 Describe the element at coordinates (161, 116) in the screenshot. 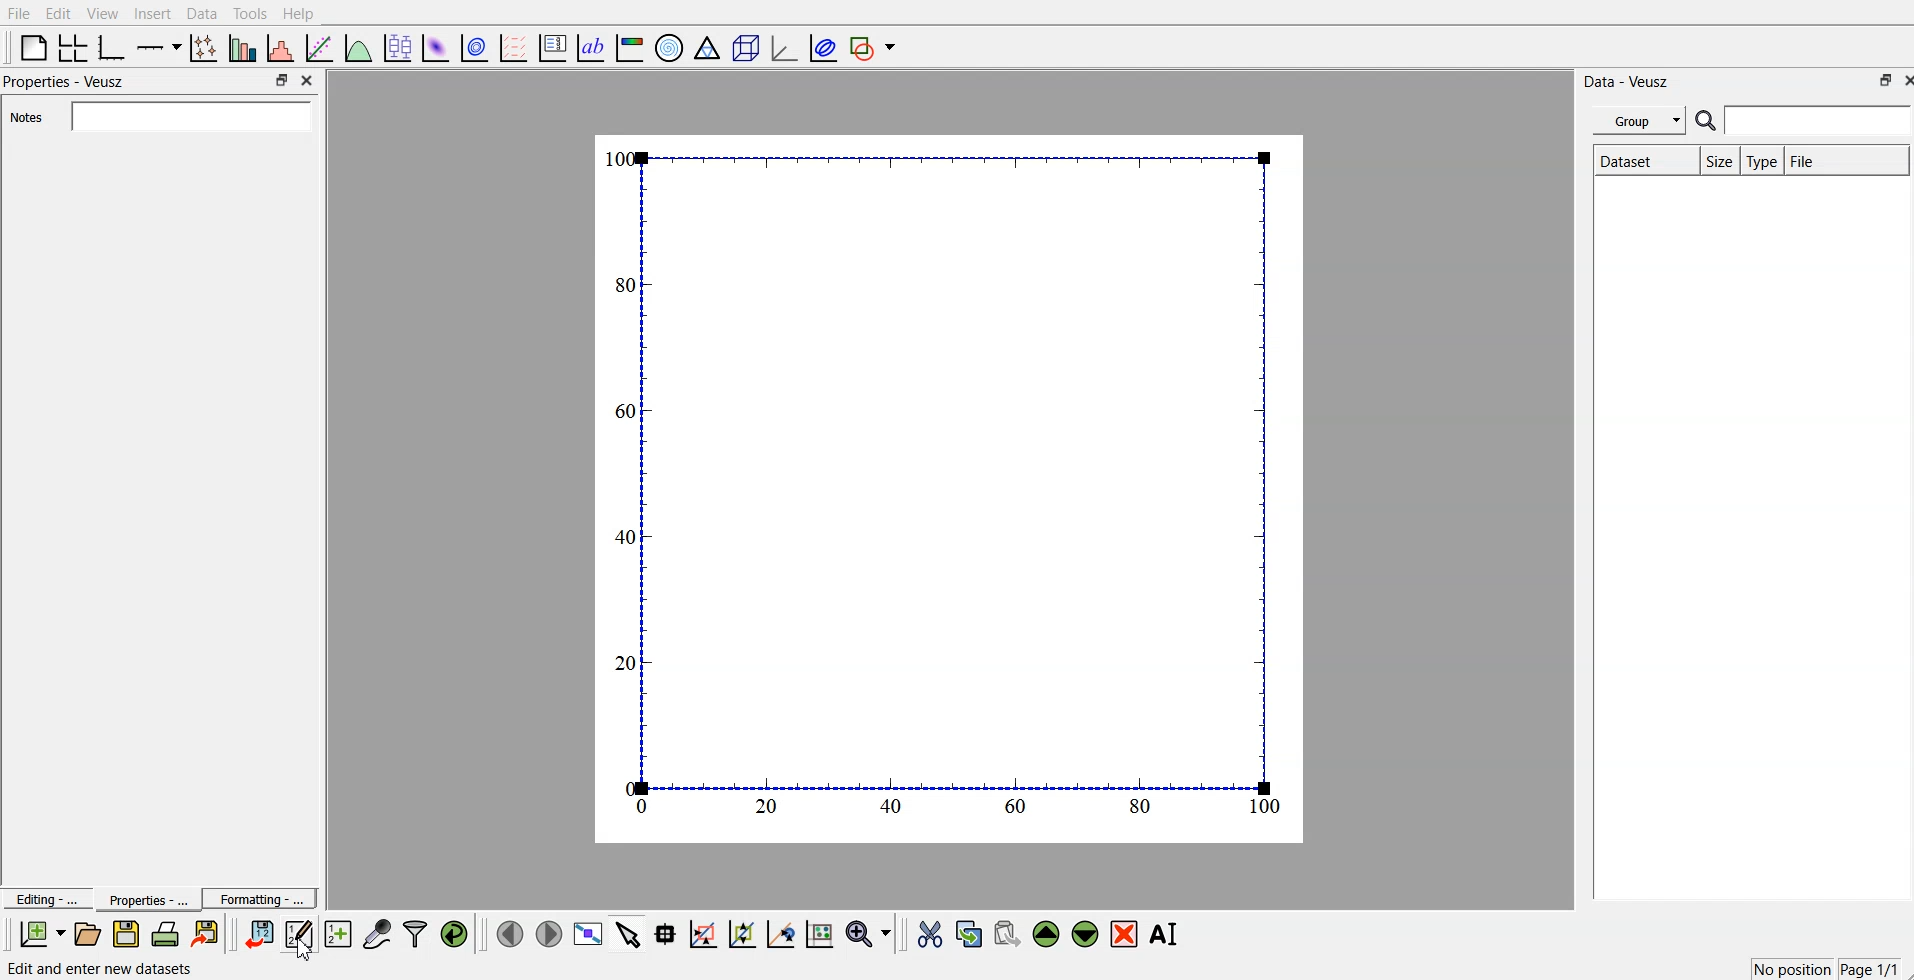

I see `Notes` at that location.